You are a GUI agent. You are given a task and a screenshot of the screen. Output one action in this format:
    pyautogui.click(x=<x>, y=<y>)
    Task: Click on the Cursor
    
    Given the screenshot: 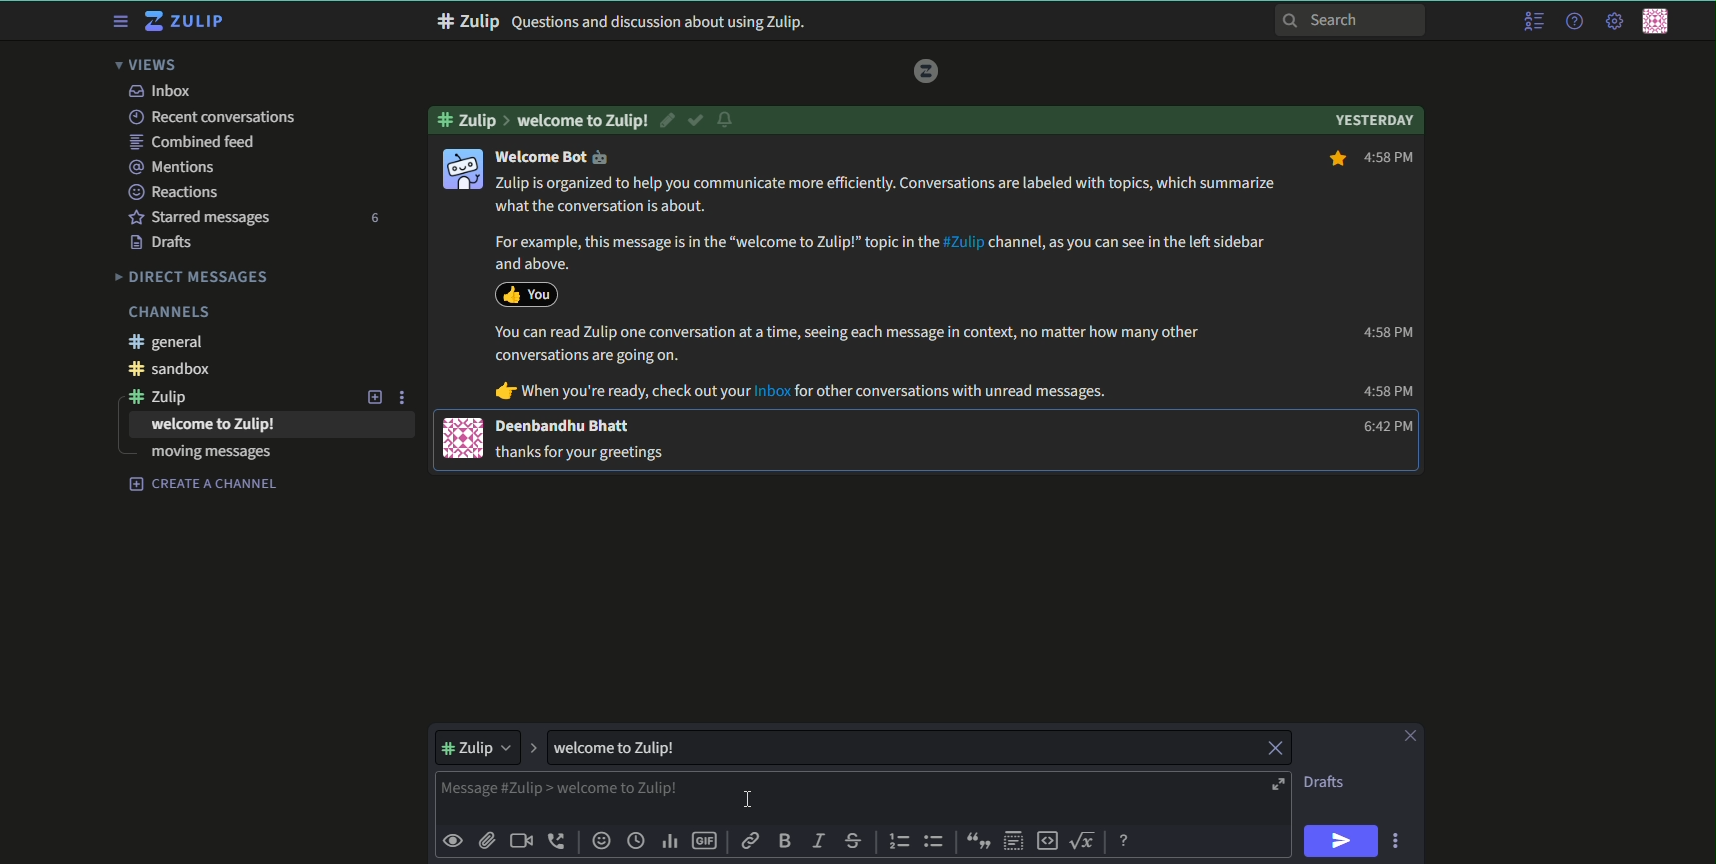 What is the action you would take?
    pyautogui.click(x=751, y=797)
    